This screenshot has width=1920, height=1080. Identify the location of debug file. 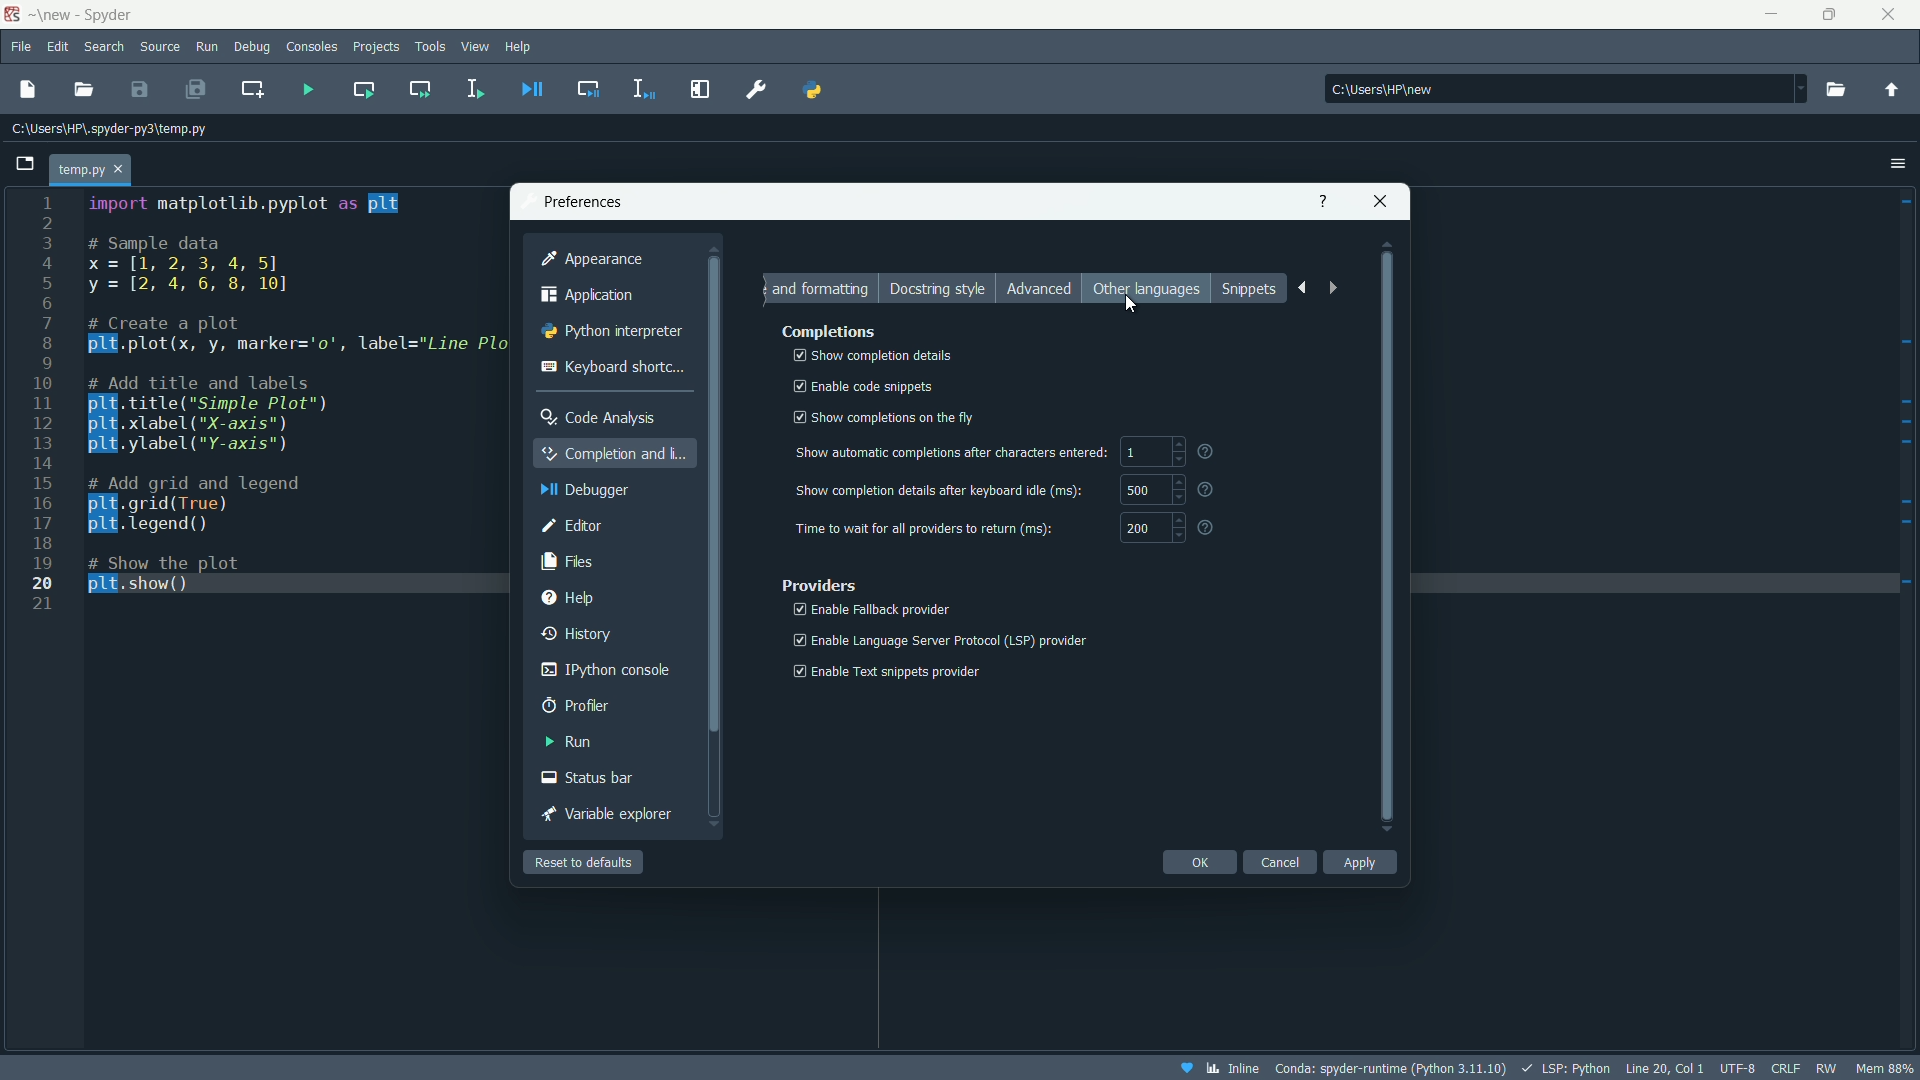
(533, 88).